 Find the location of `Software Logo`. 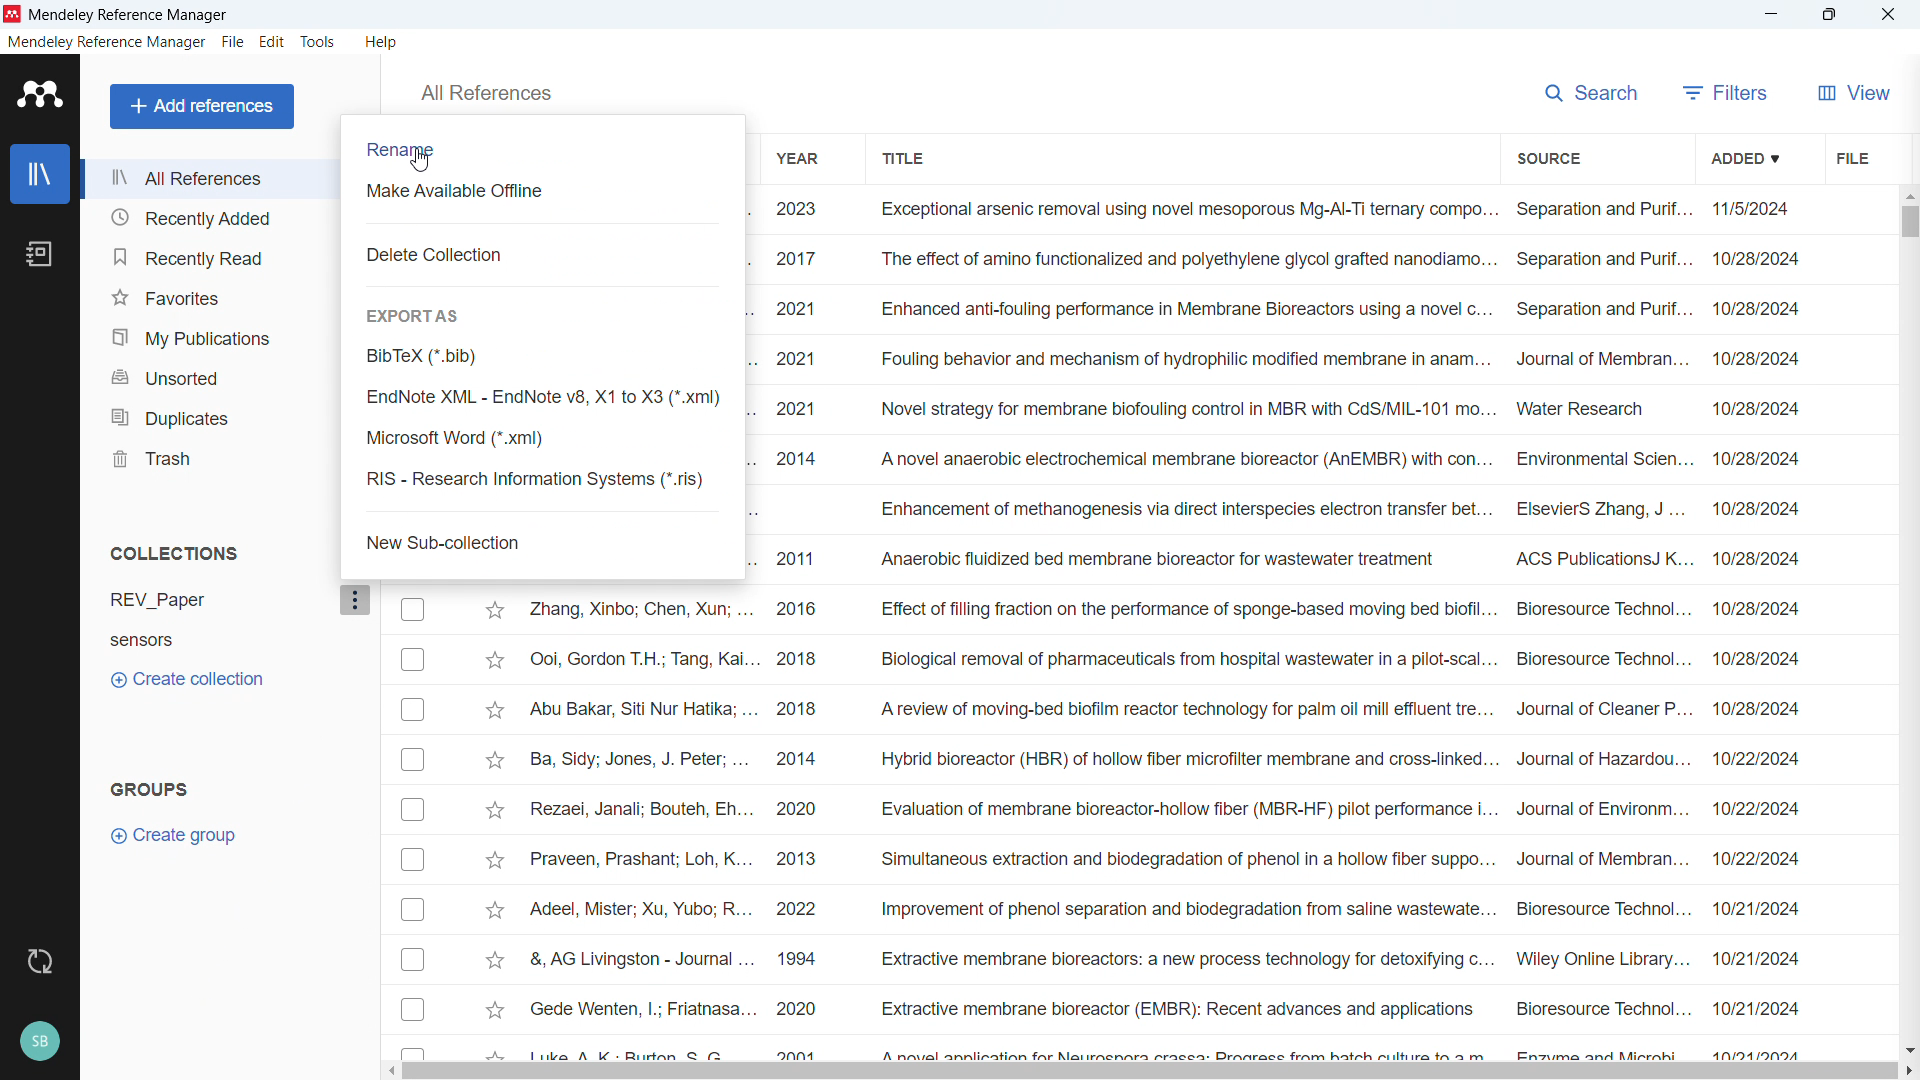

Software Logo is located at coordinates (37, 94).